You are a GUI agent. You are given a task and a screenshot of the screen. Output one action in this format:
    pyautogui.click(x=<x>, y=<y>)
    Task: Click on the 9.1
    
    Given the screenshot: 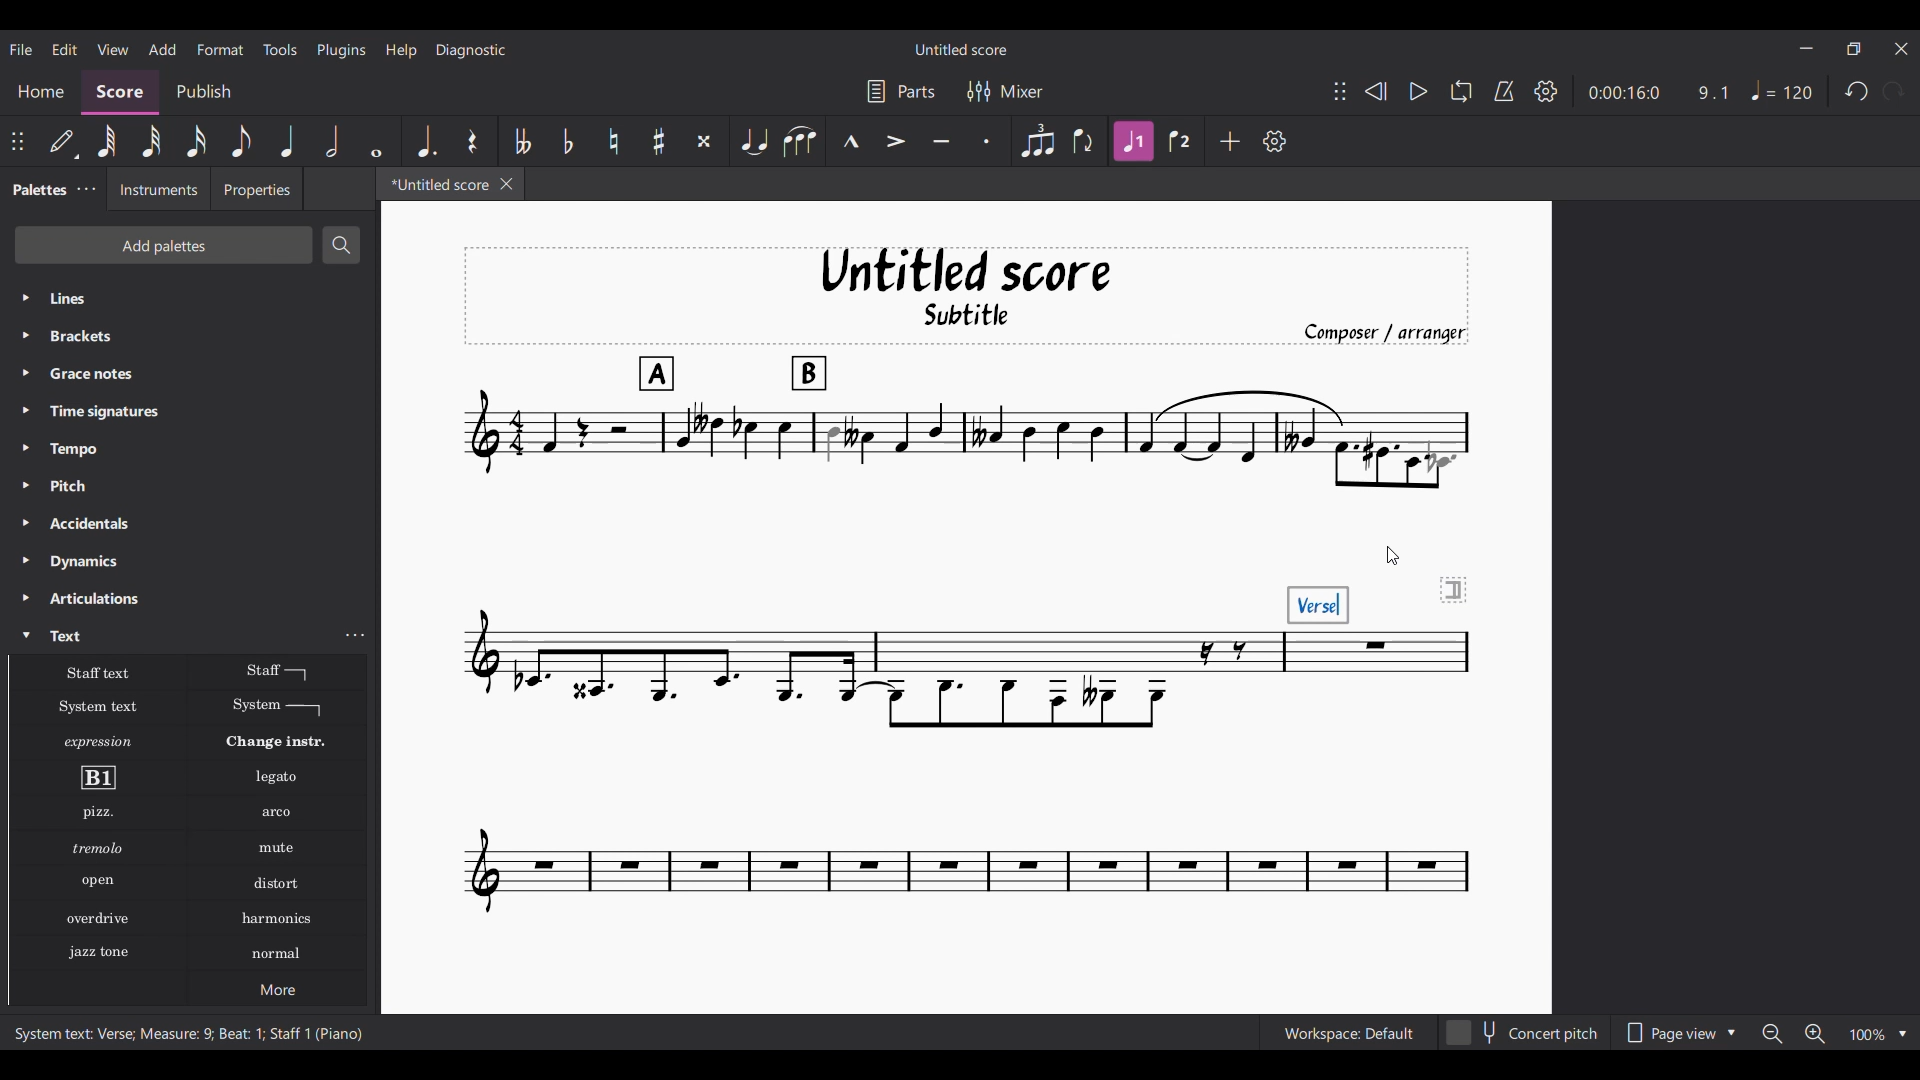 What is the action you would take?
    pyautogui.click(x=1712, y=92)
    